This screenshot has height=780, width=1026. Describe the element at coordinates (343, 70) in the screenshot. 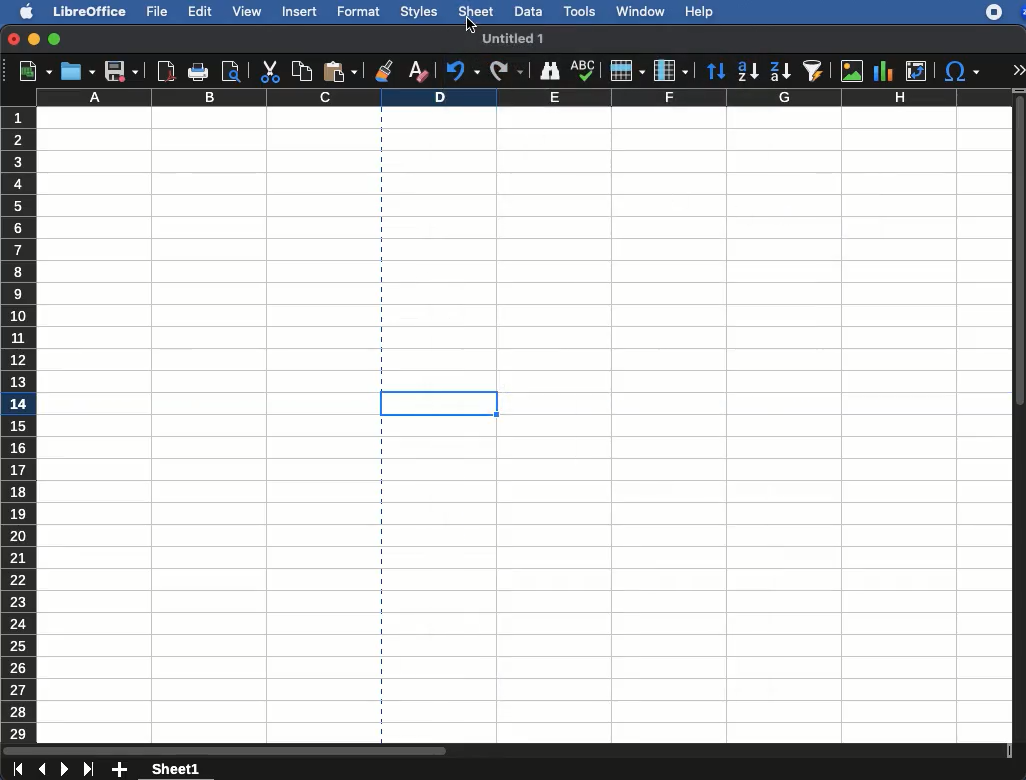

I see `paste` at that location.